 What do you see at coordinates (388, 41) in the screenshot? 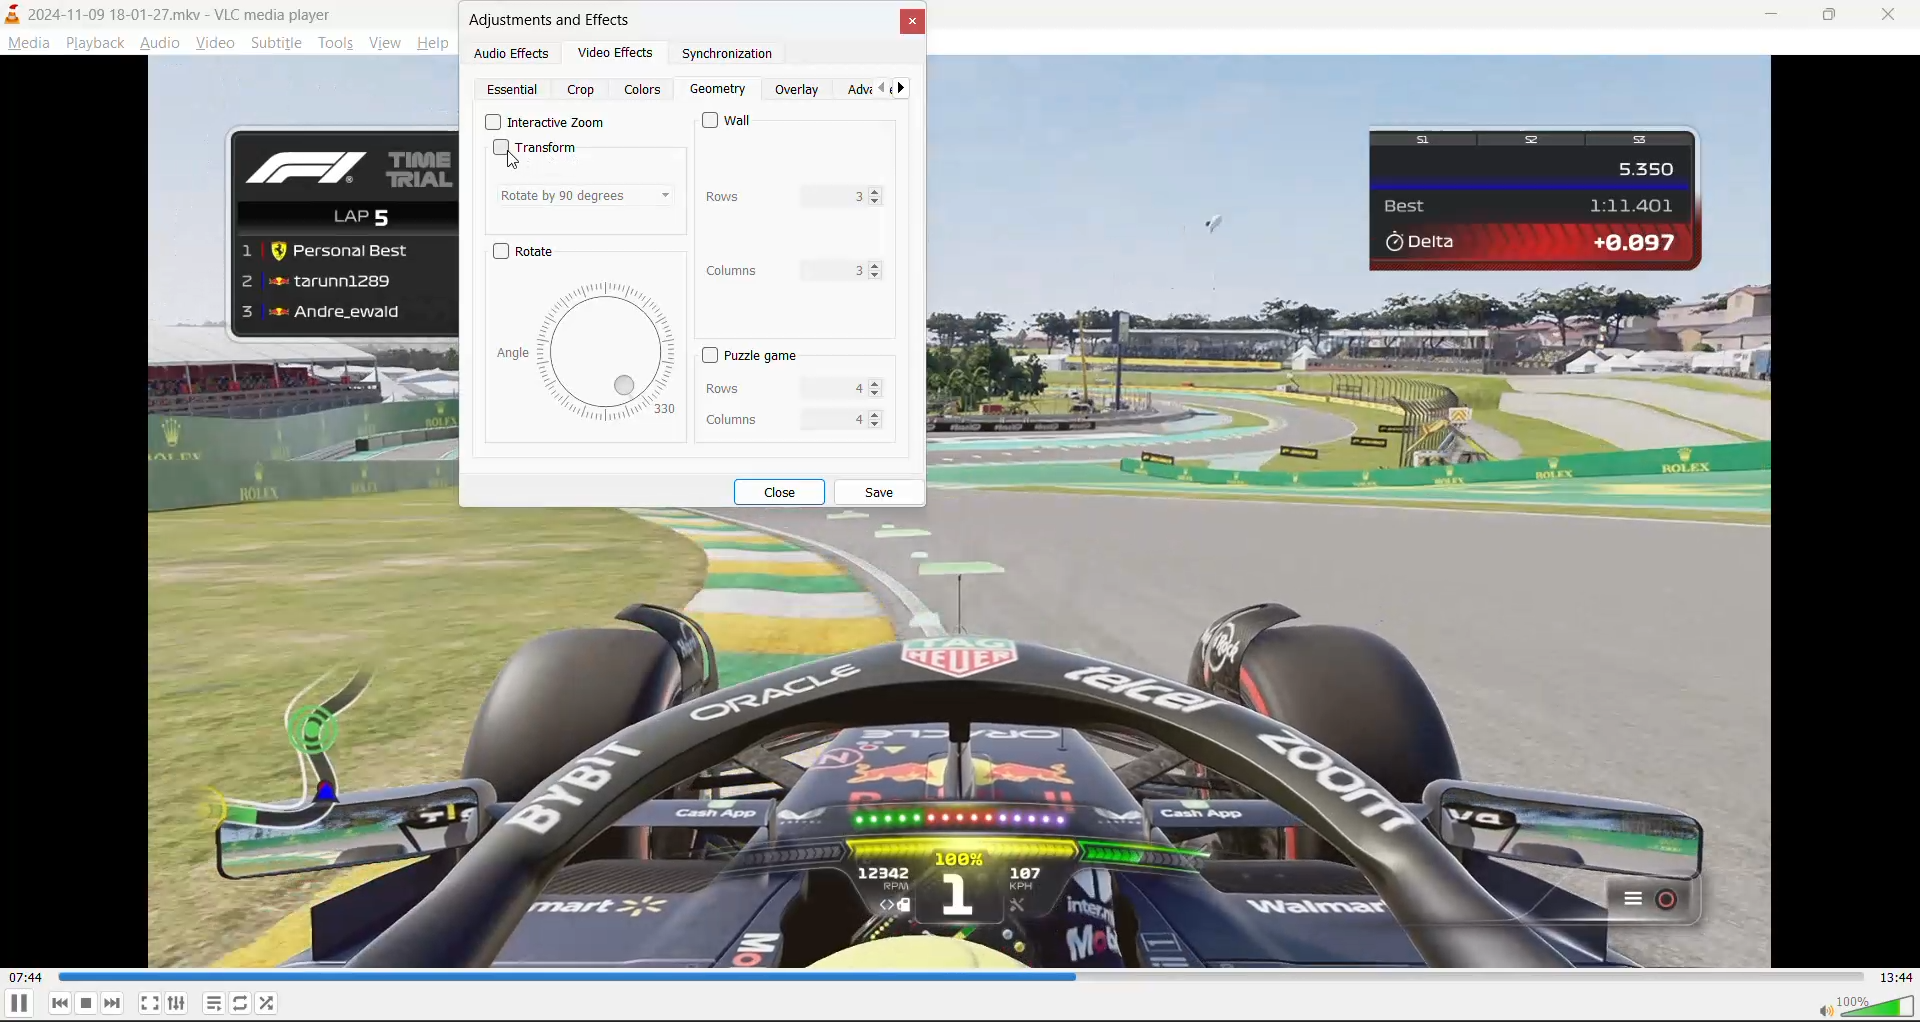
I see `view` at bounding box center [388, 41].